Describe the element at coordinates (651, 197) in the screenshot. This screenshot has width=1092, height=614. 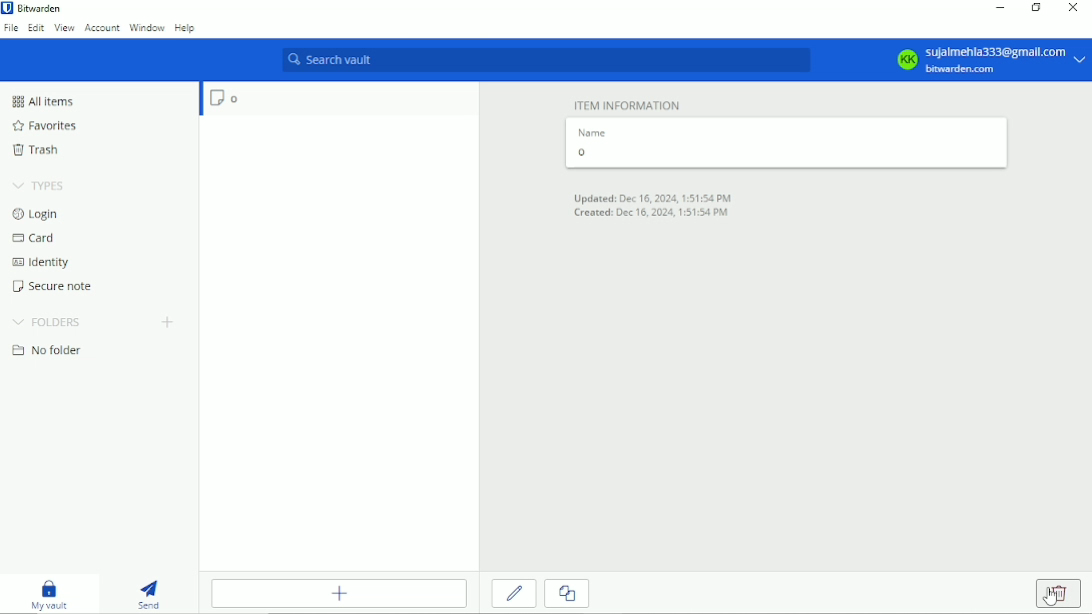
I see `Updated: Dec 16, 2024, 1:51:54 PM` at that location.